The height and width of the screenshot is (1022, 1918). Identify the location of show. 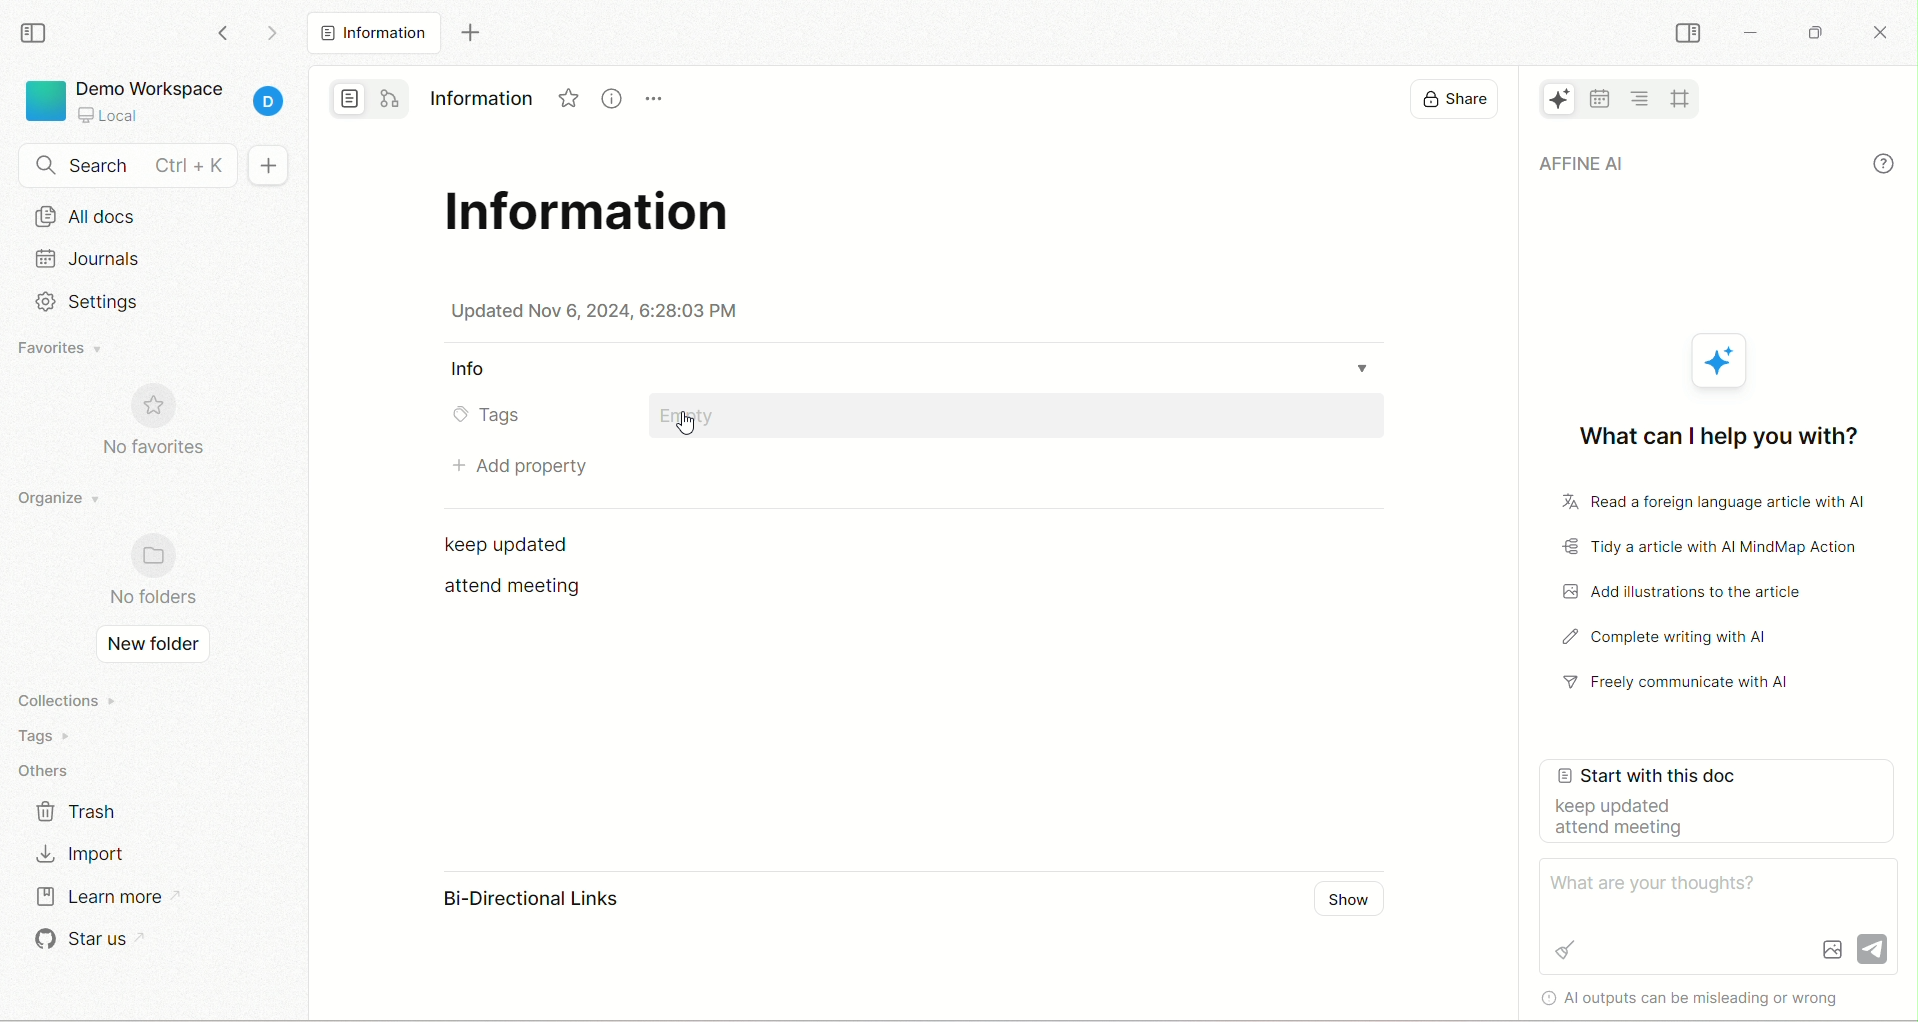
(1348, 902).